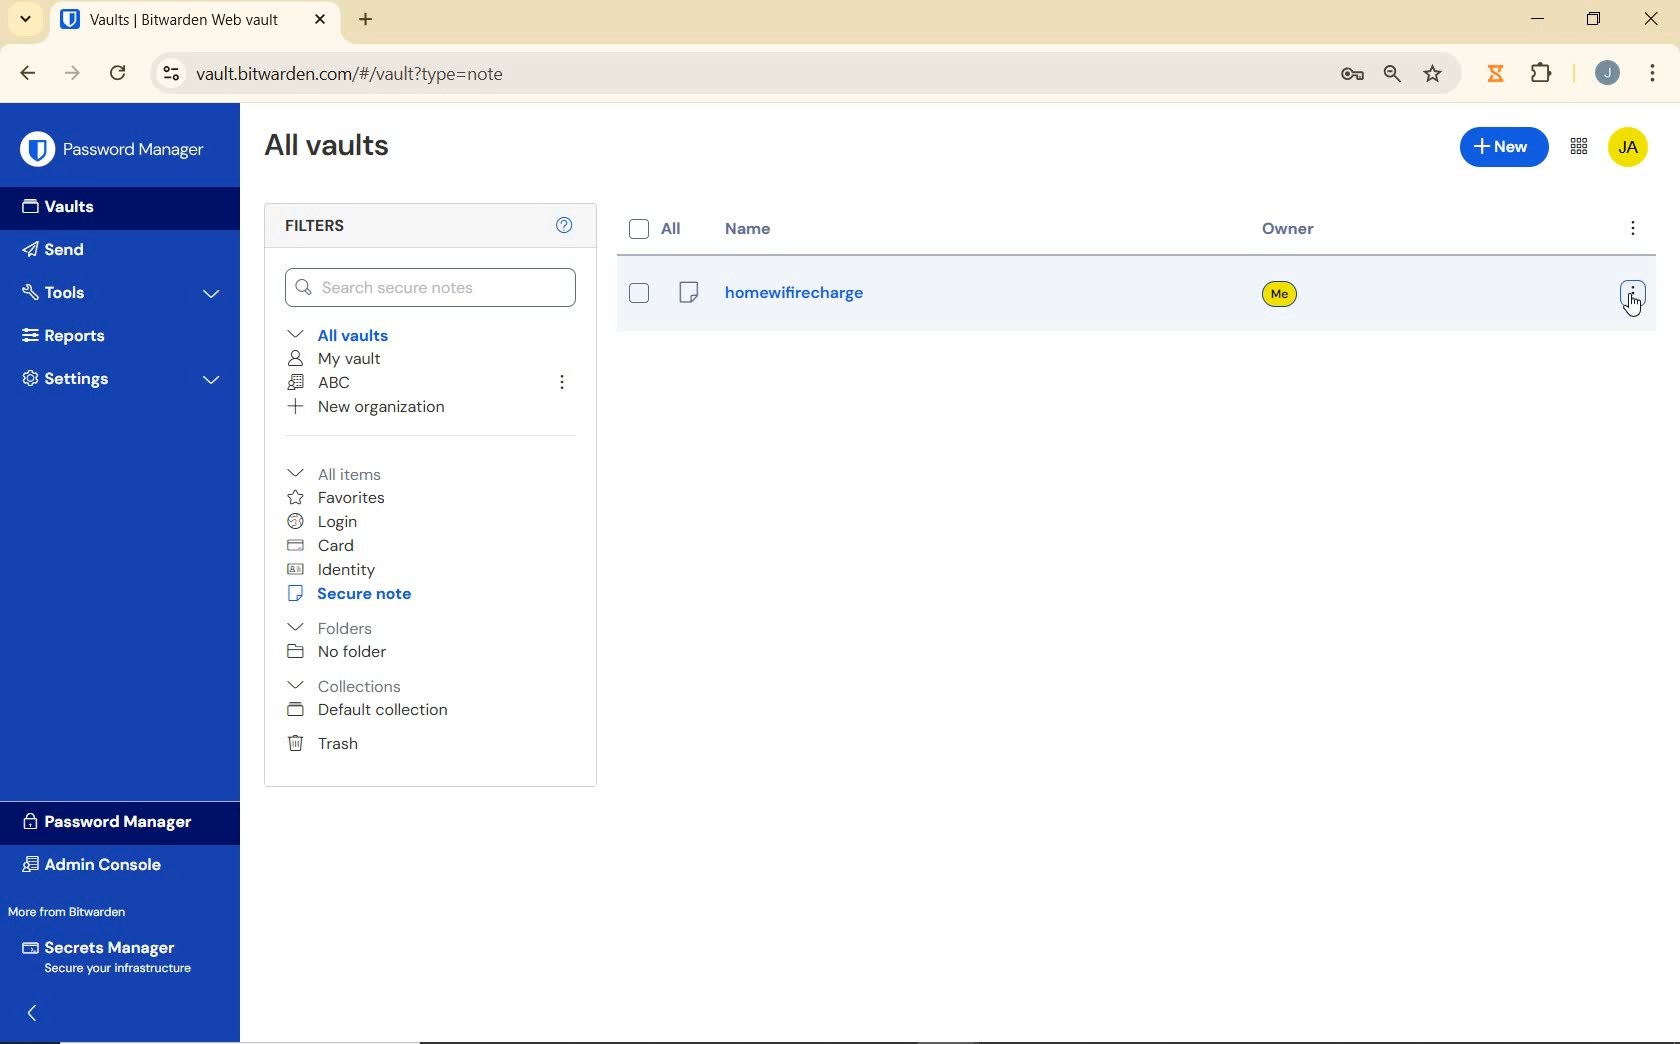 The height and width of the screenshot is (1044, 1680). I want to click on Default collection, so click(370, 711).